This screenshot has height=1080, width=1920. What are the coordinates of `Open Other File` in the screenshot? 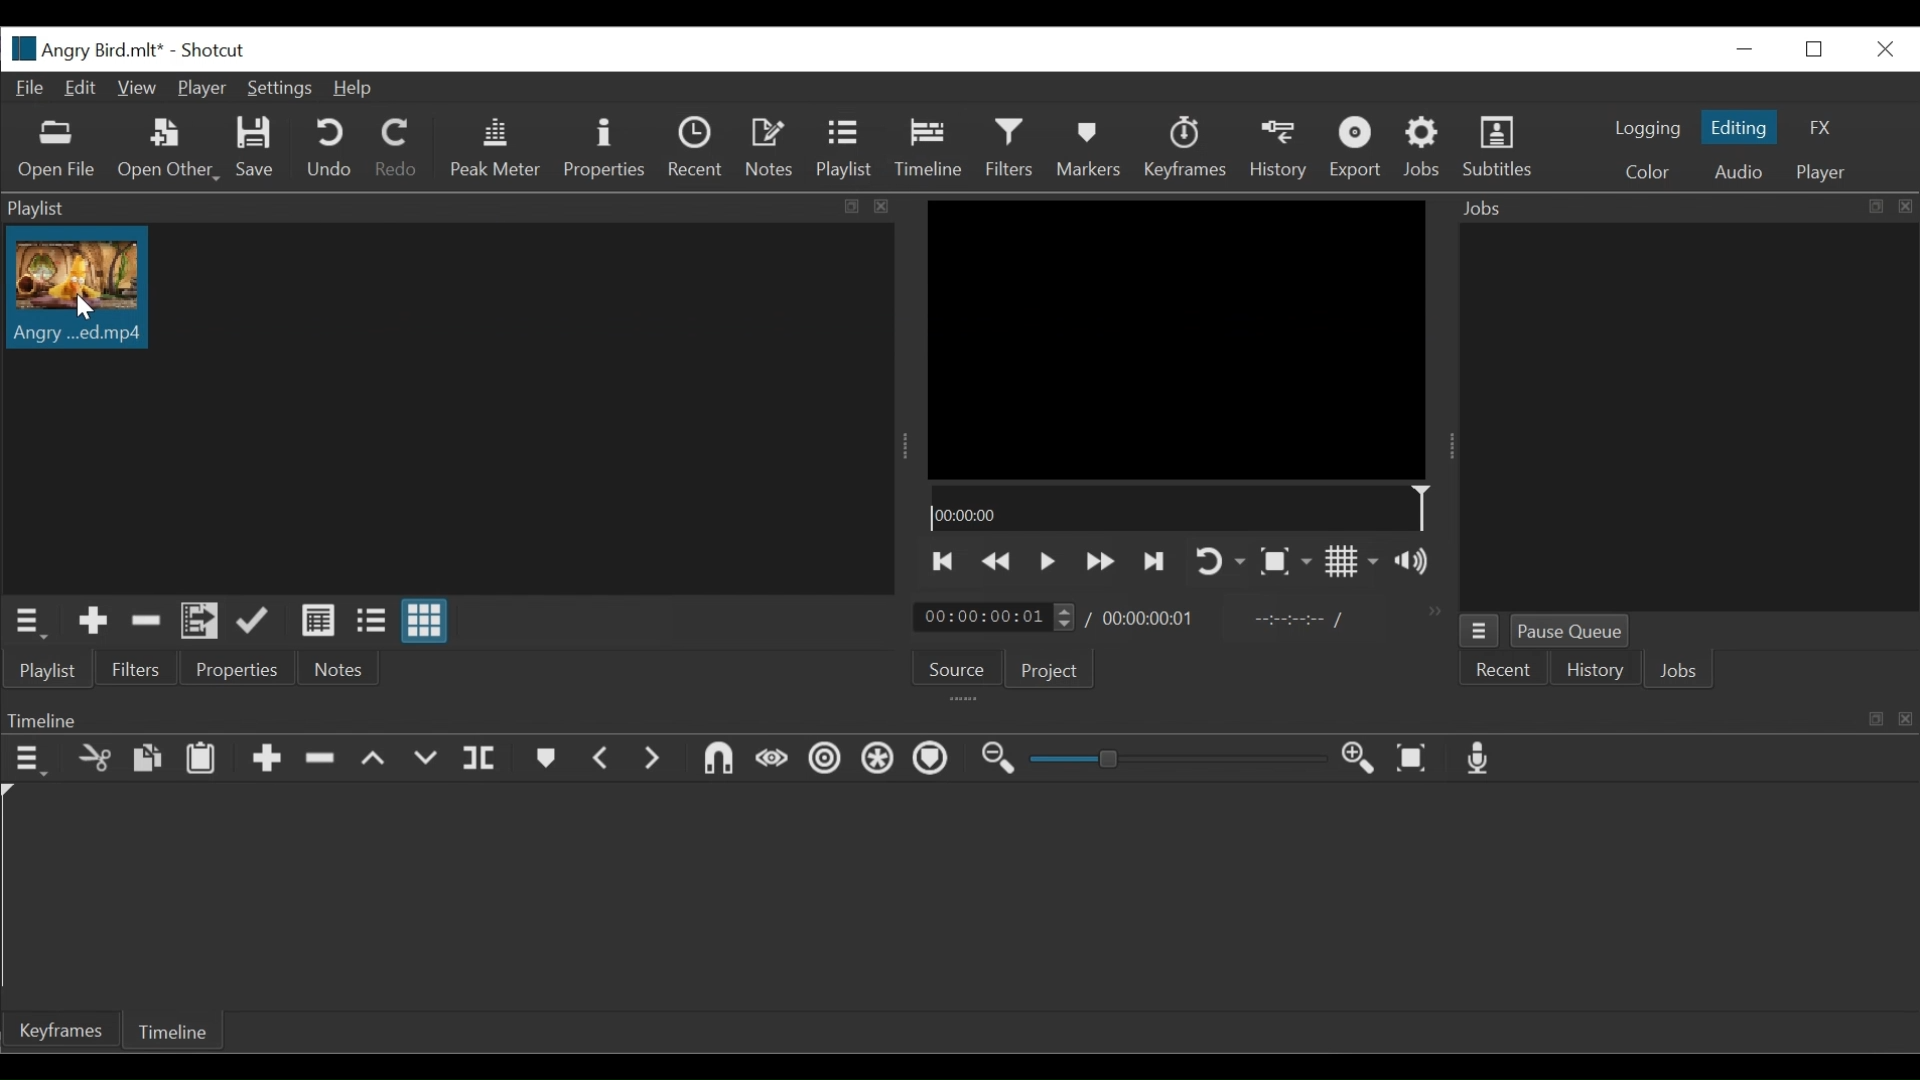 It's located at (59, 150).